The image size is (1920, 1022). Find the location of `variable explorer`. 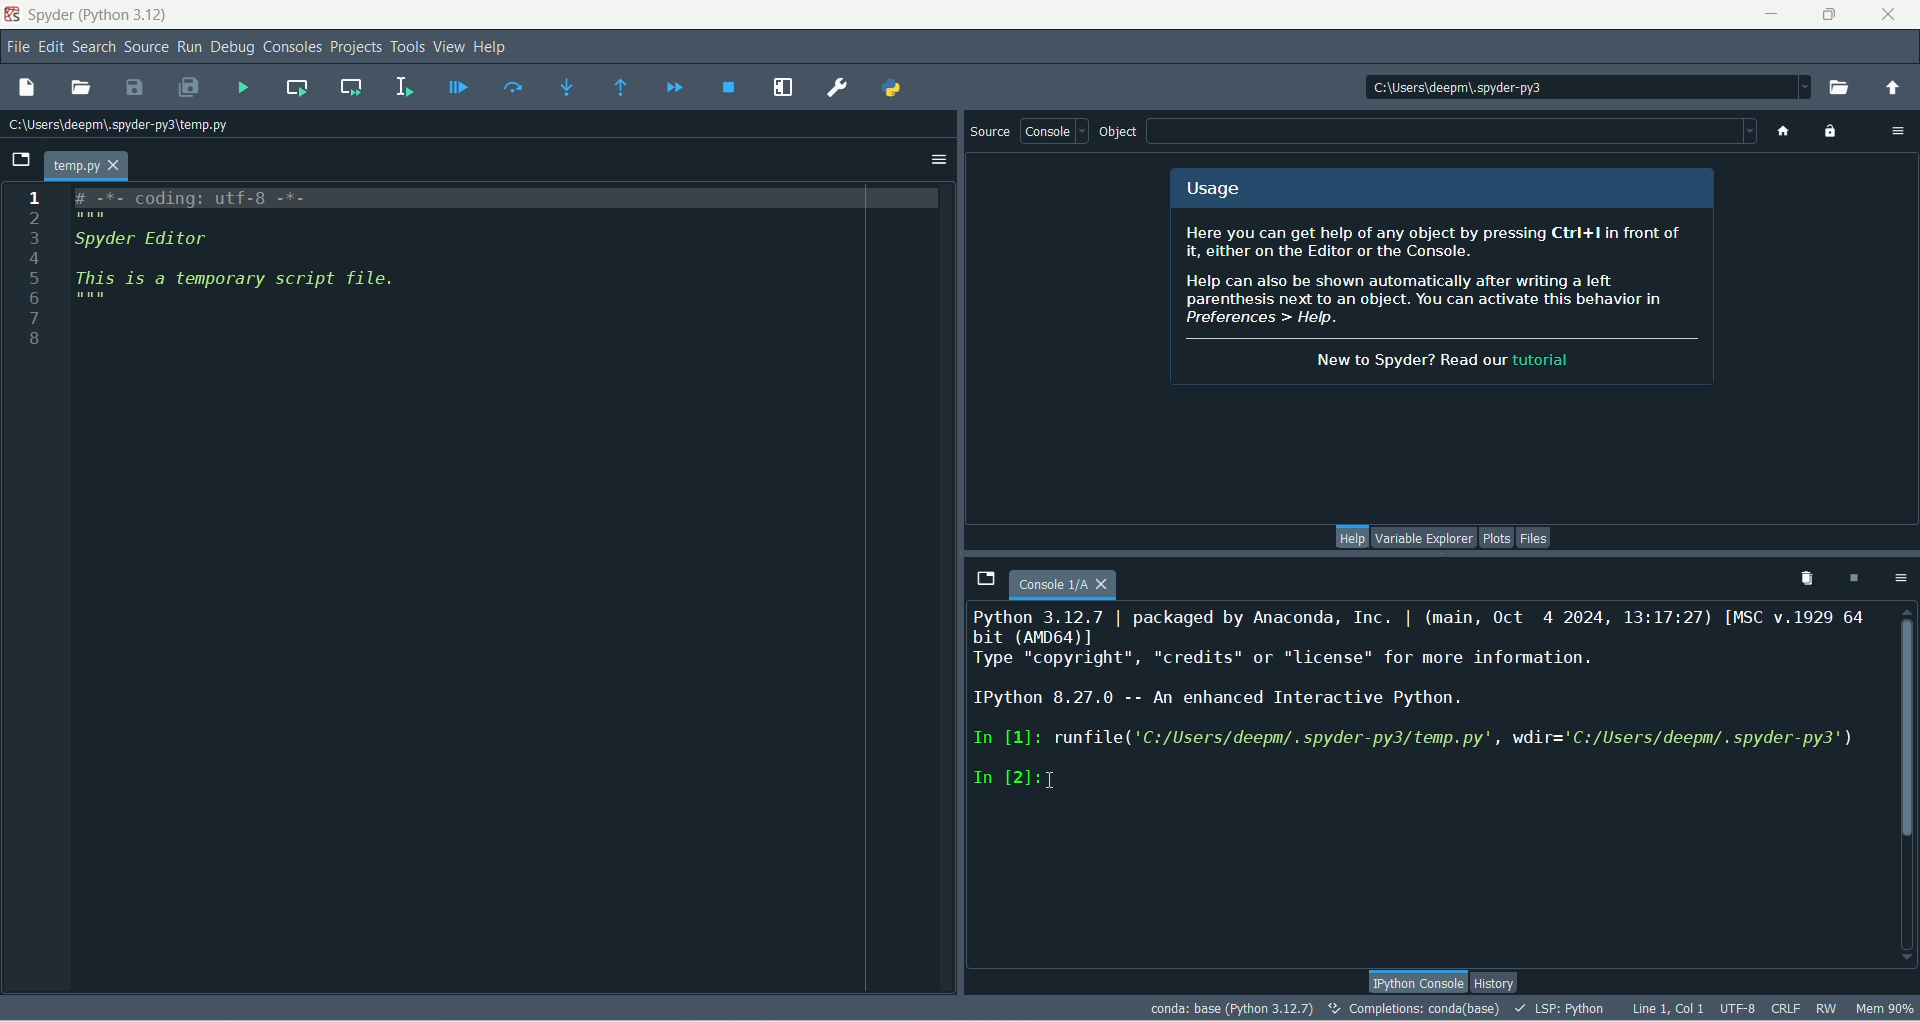

variable explorer is located at coordinates (1422, 538).